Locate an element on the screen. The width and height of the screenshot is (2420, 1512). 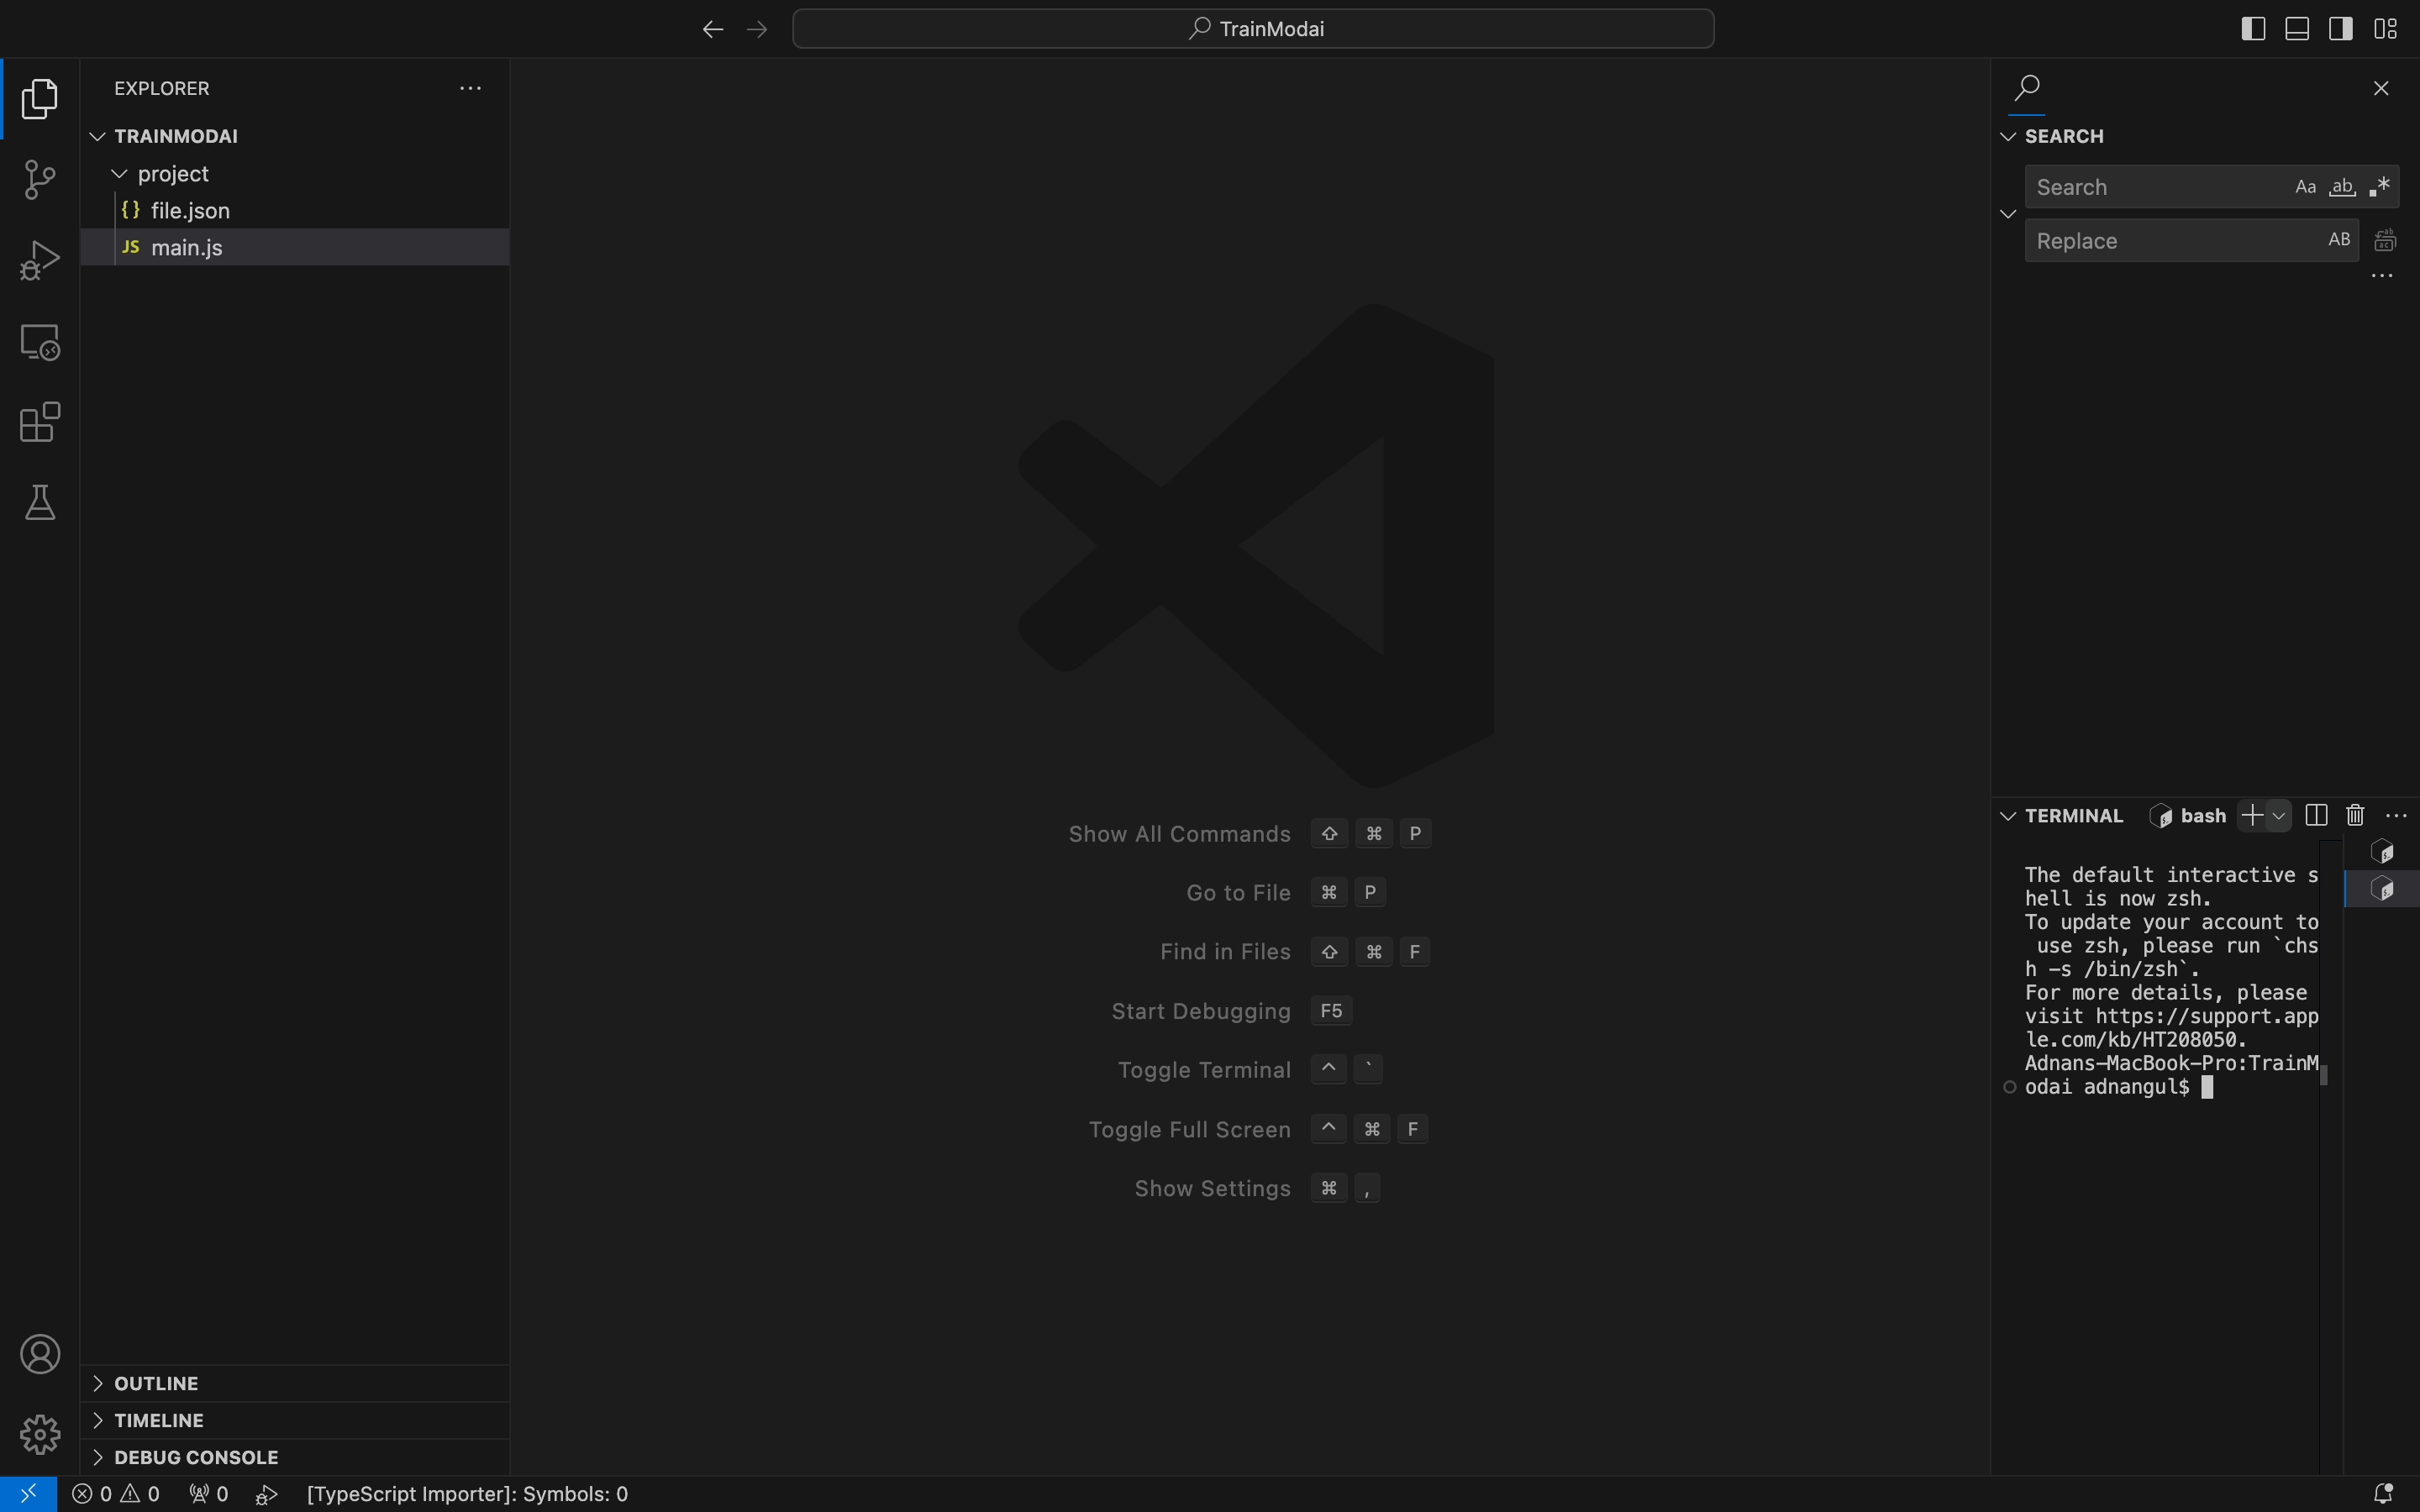
Go to file is located at coordinates (1387, 895).